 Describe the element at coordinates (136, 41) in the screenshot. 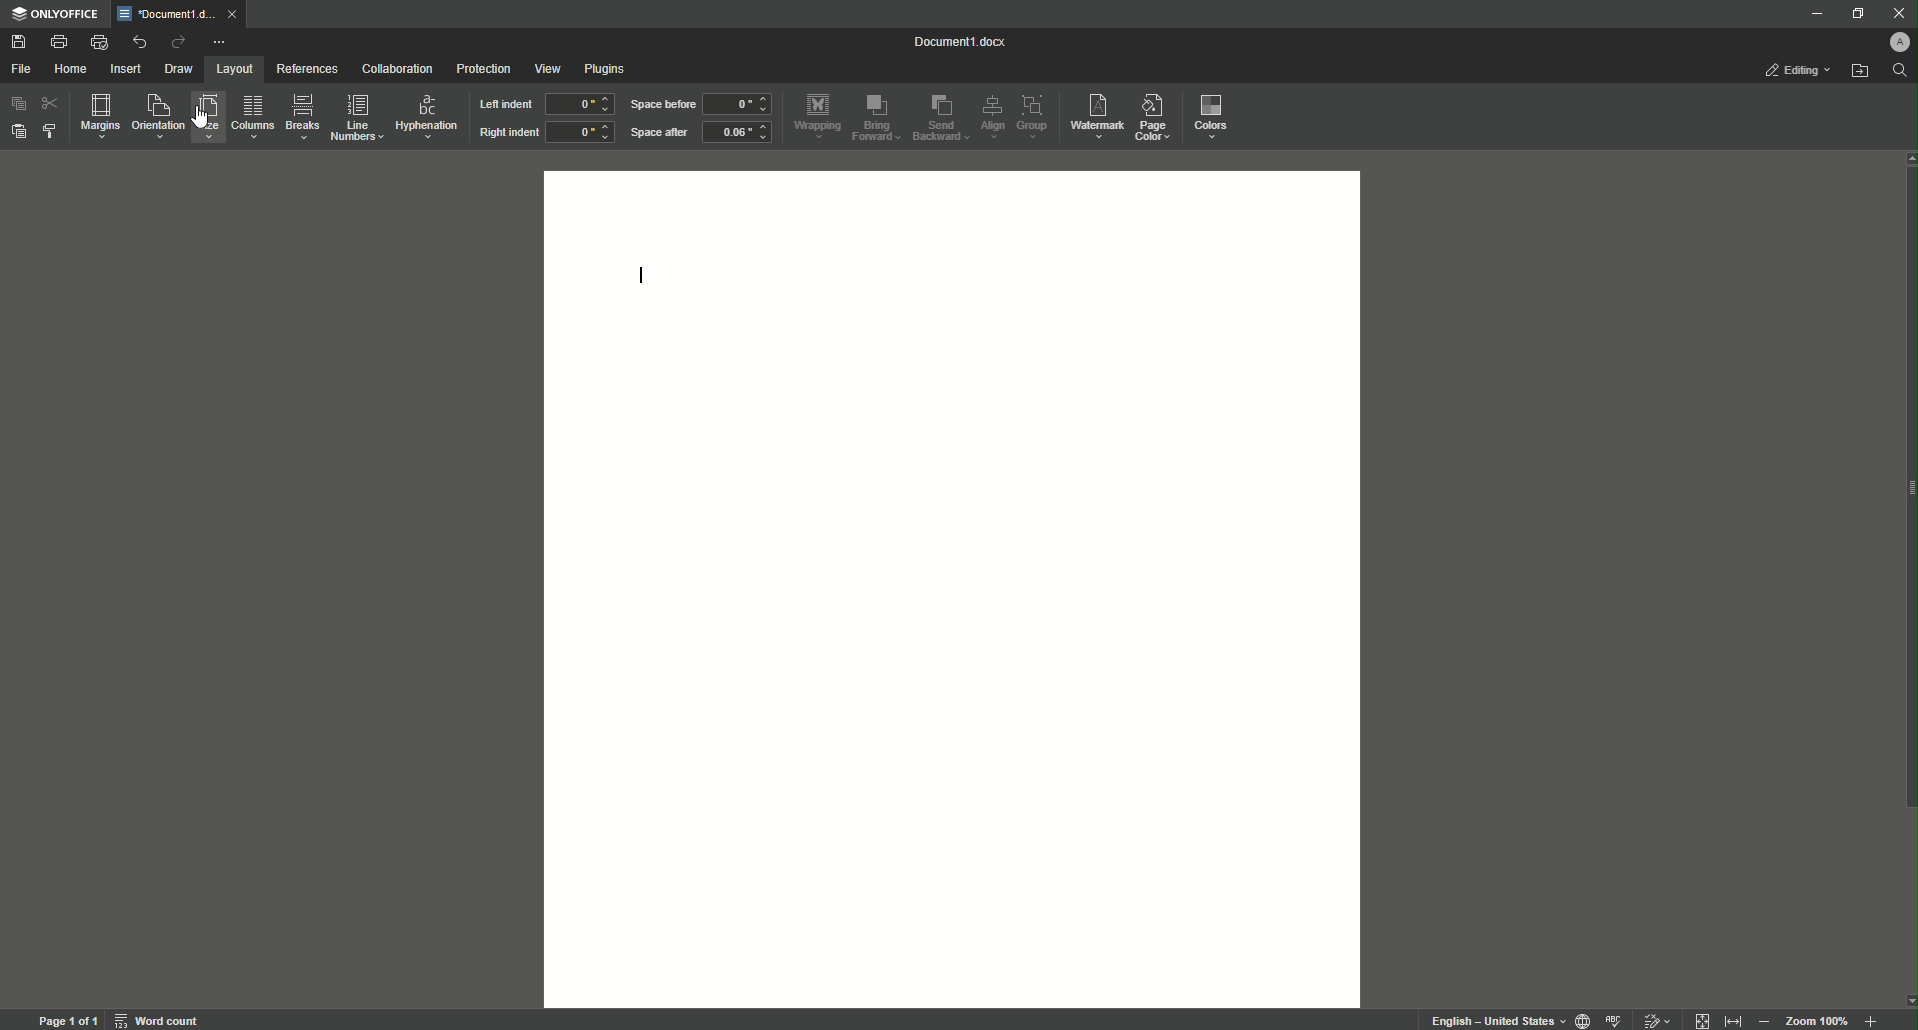

I see `Undo` at that location.